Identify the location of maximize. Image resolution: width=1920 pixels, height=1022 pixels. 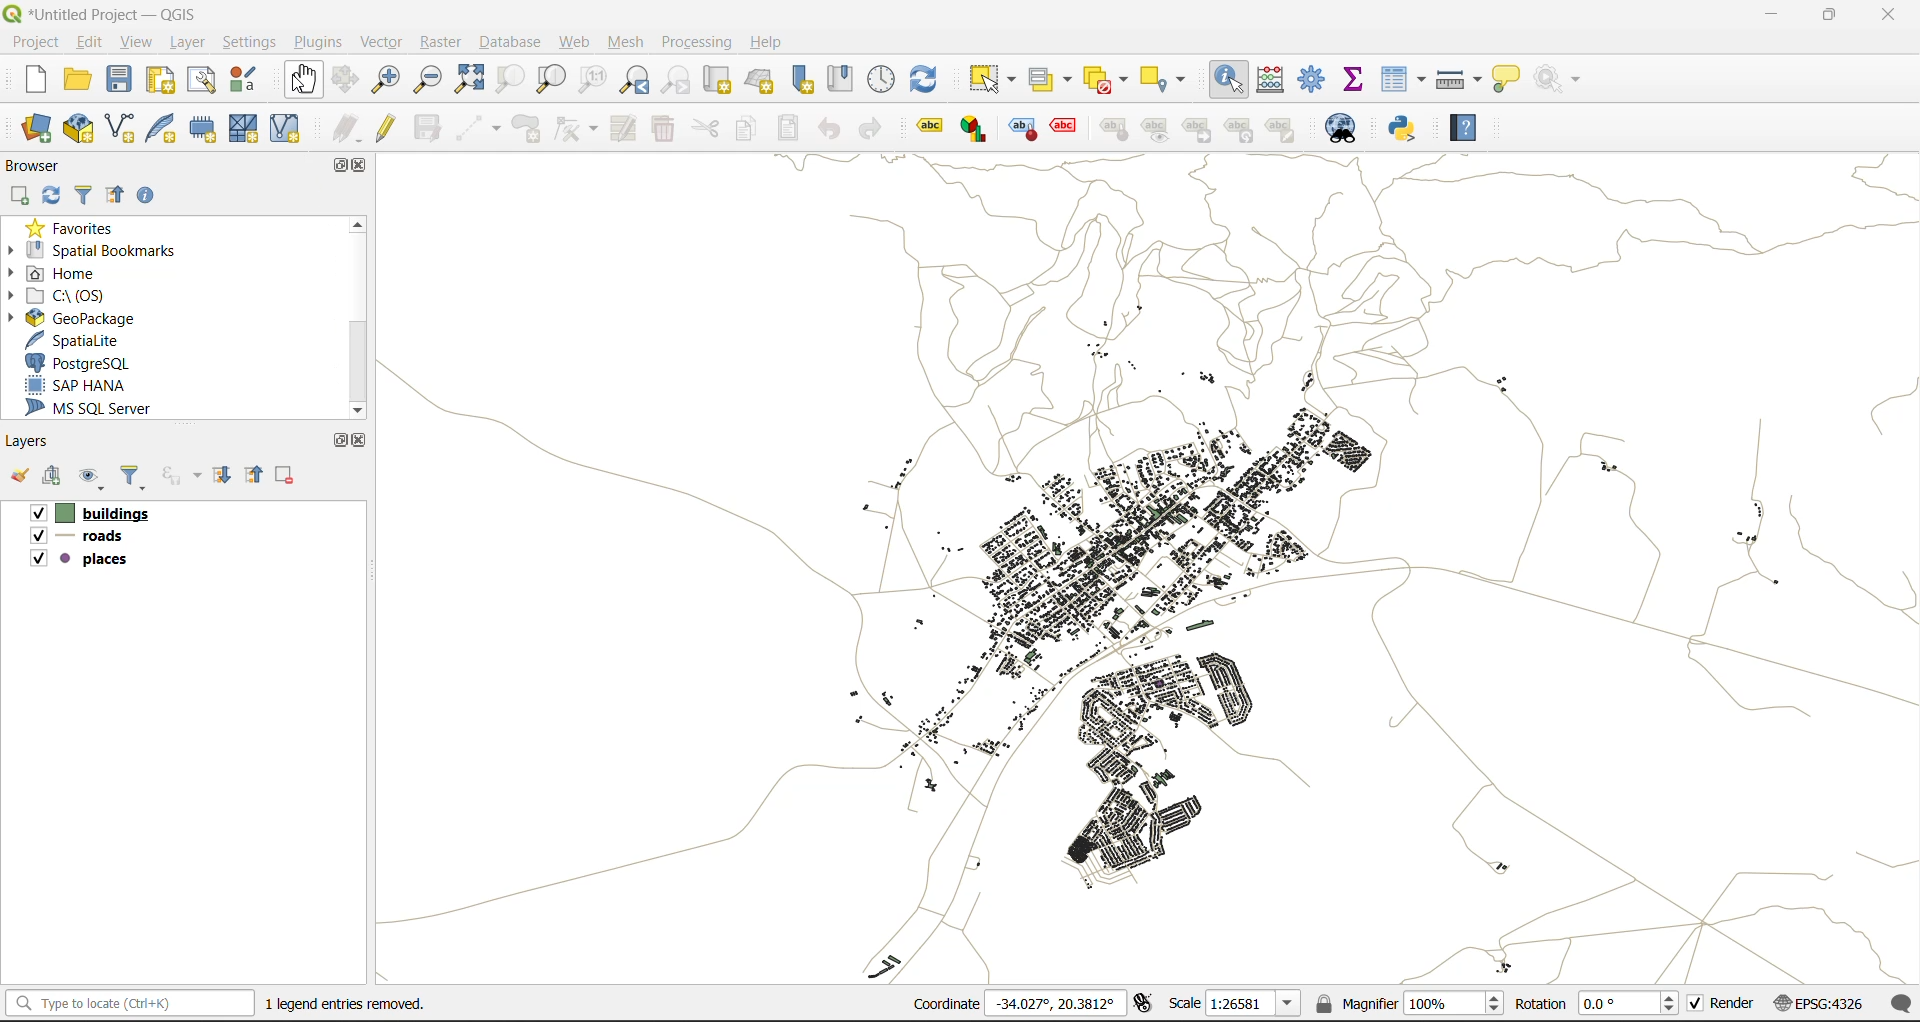
(334, 169).